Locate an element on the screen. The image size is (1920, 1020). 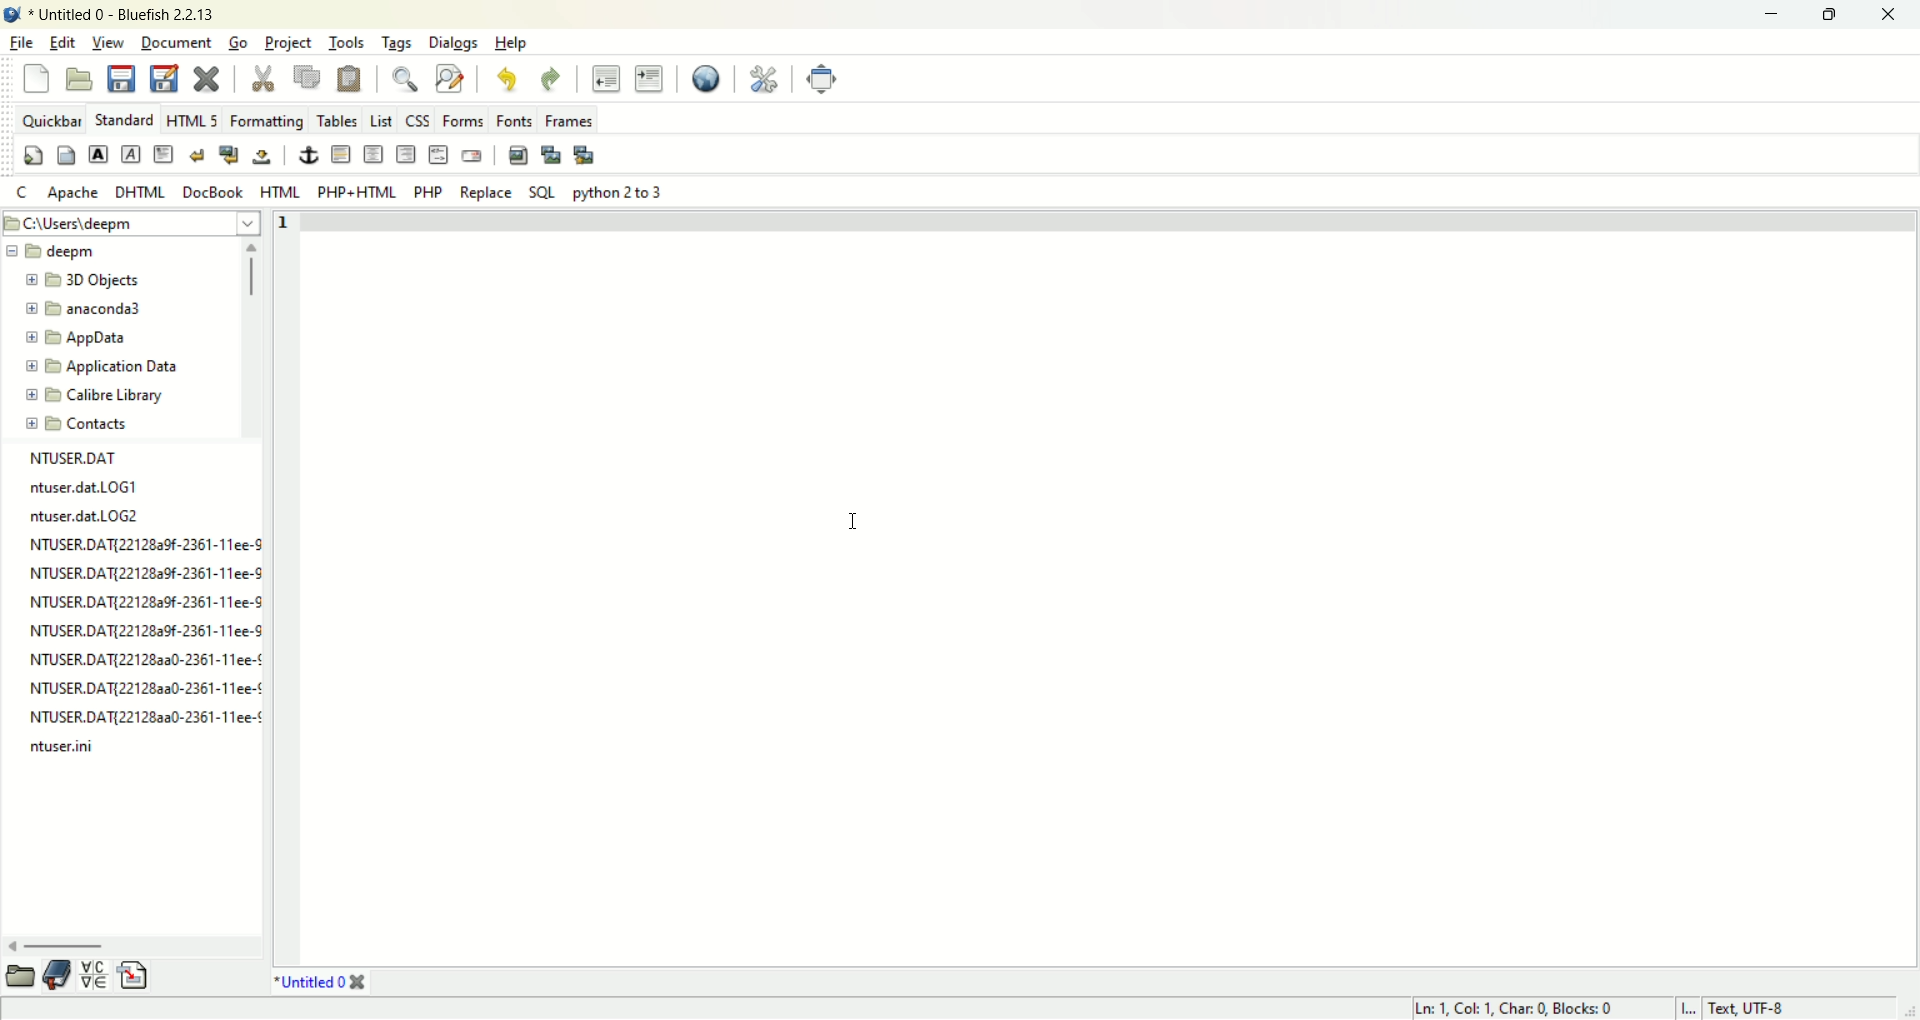
standard is located at coordinates (124, 121).